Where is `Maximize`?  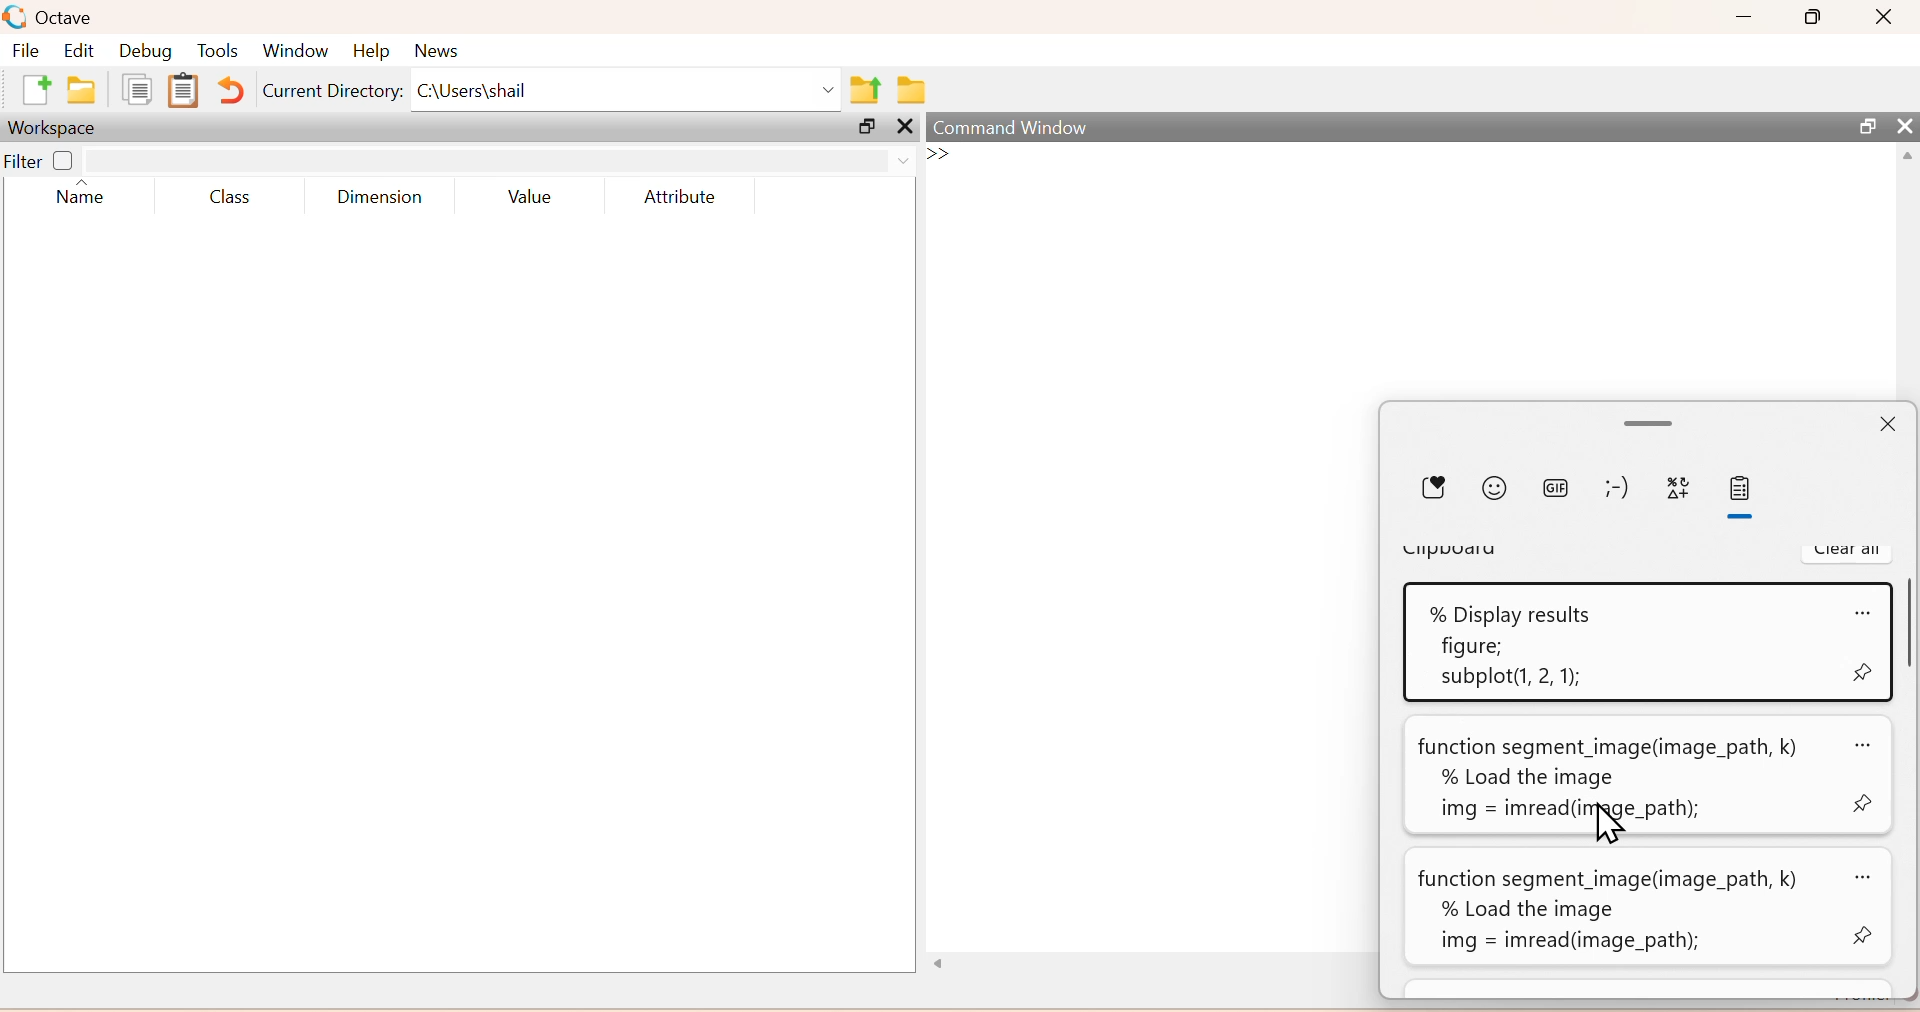
Maximize is located at coordinates (1864, 126).